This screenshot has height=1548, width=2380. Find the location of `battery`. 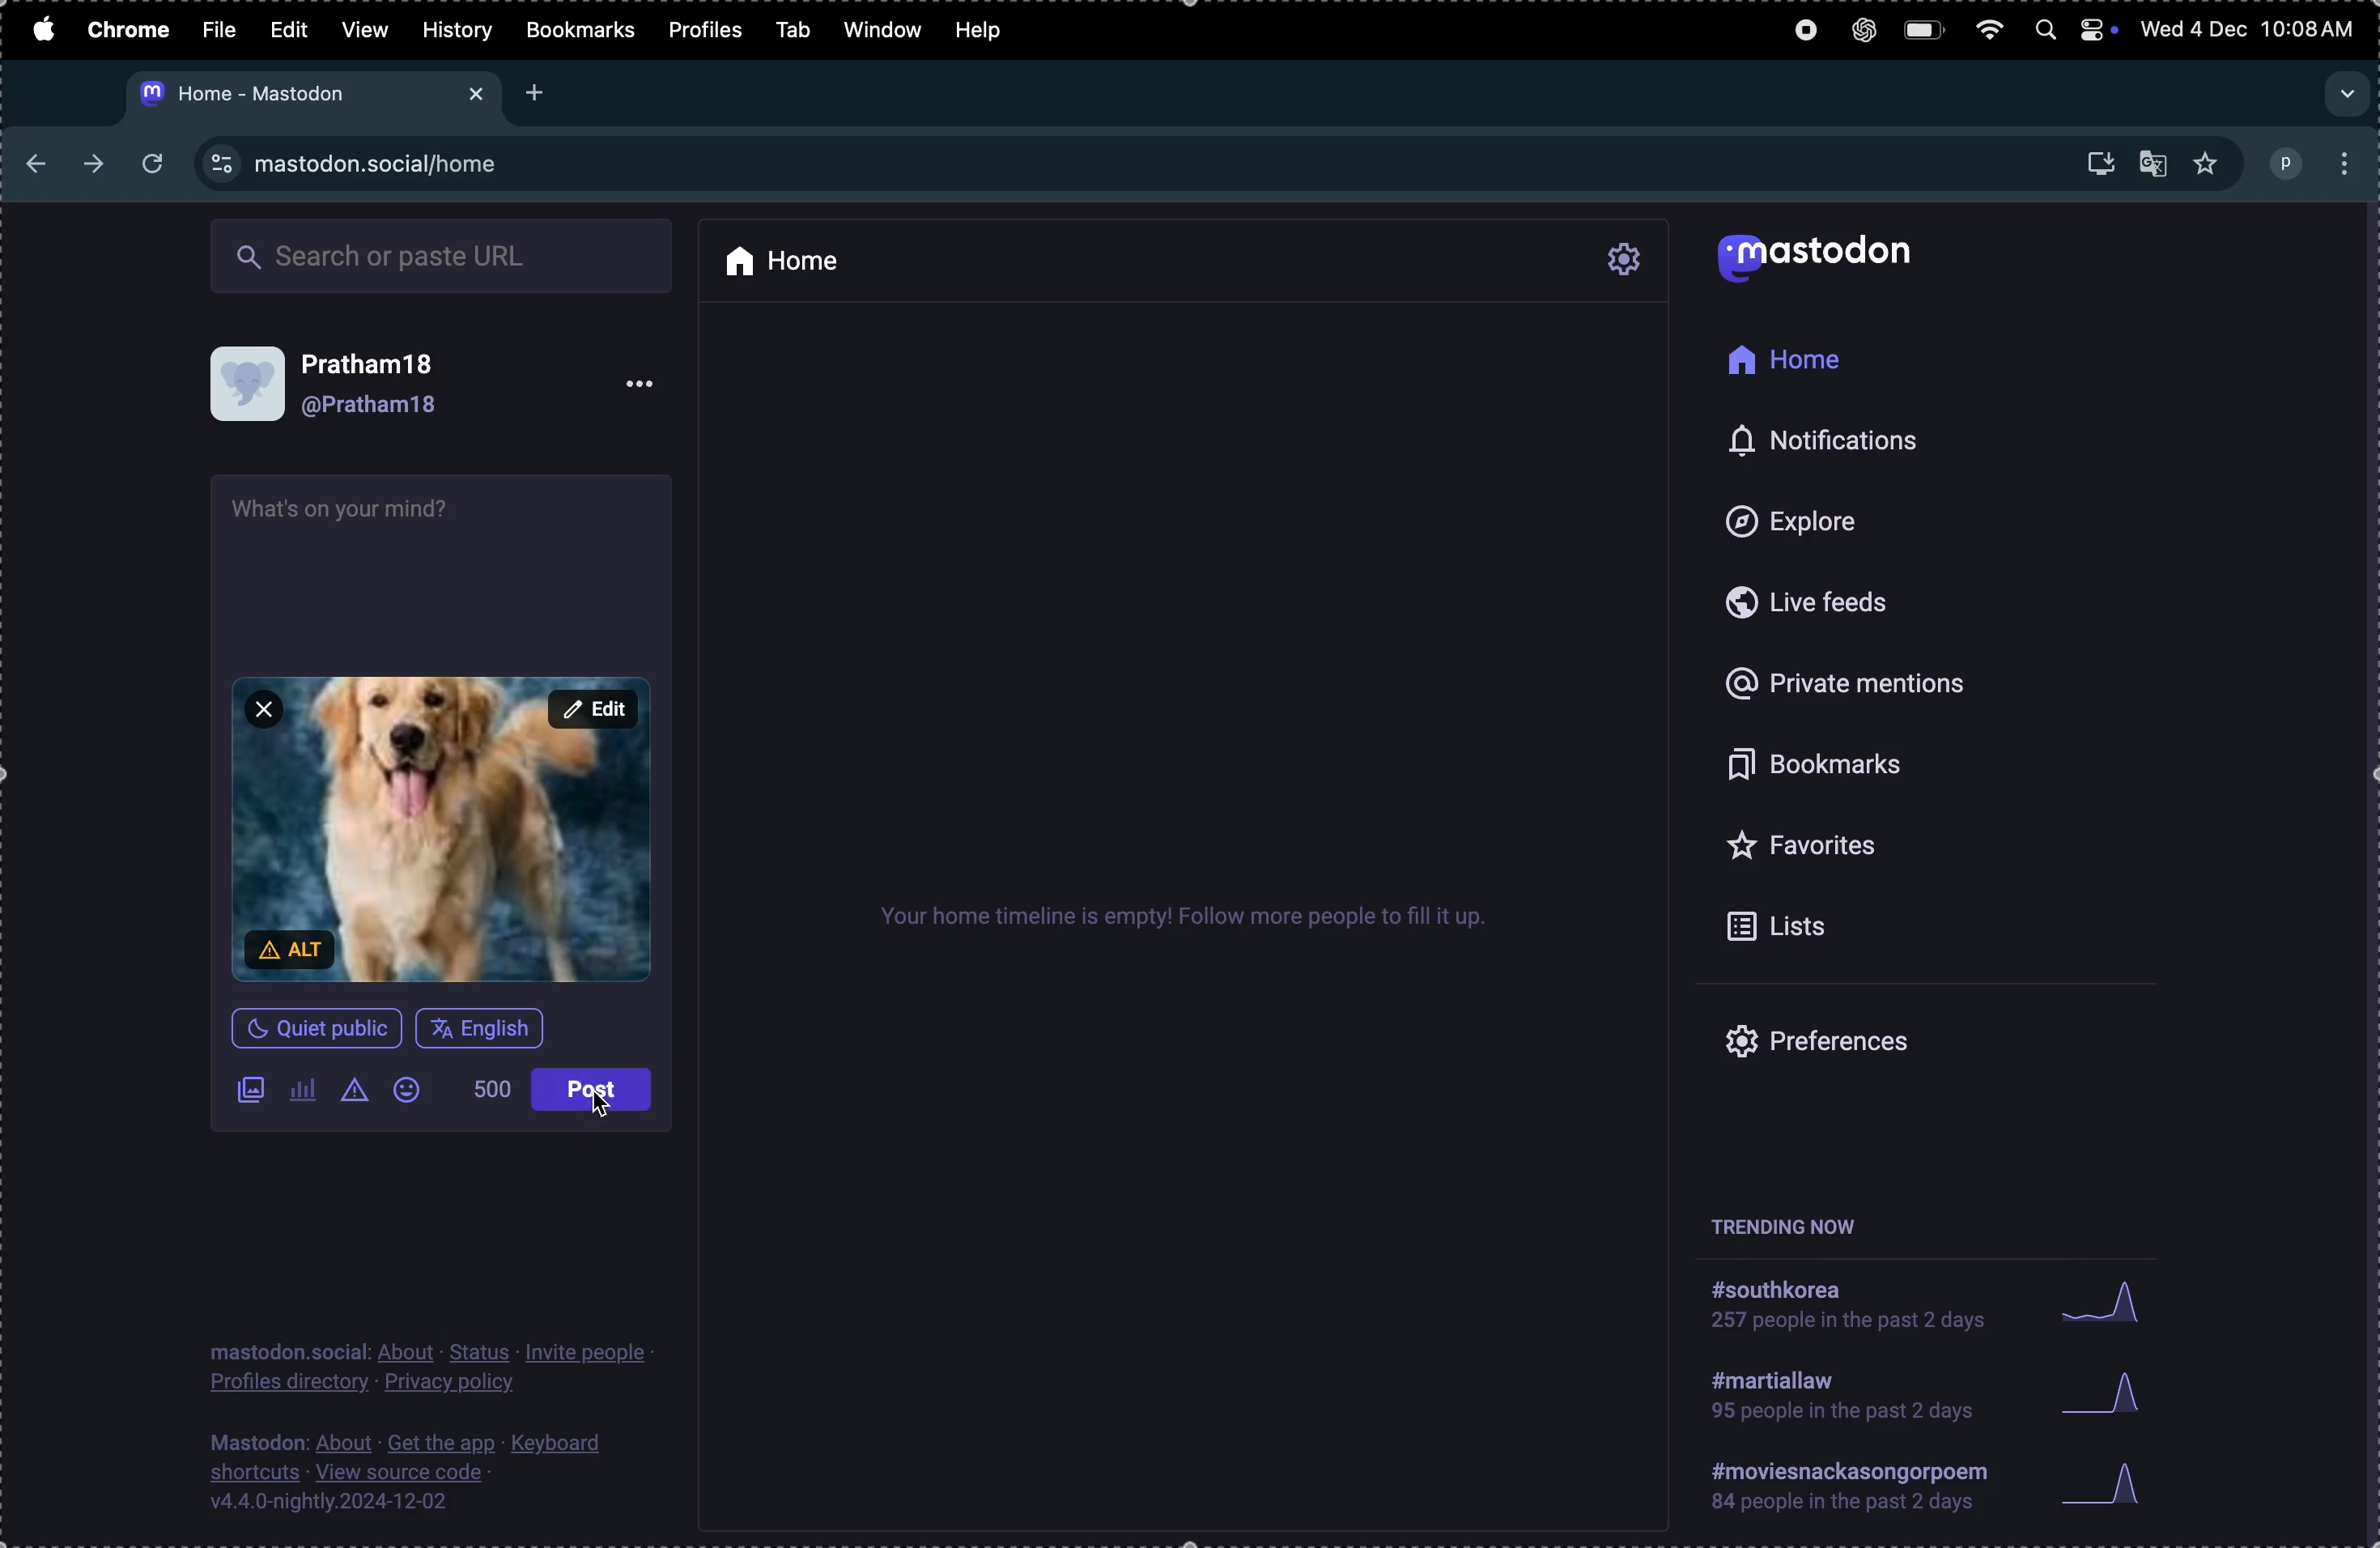

battery is located at coordinates (1924, 30).